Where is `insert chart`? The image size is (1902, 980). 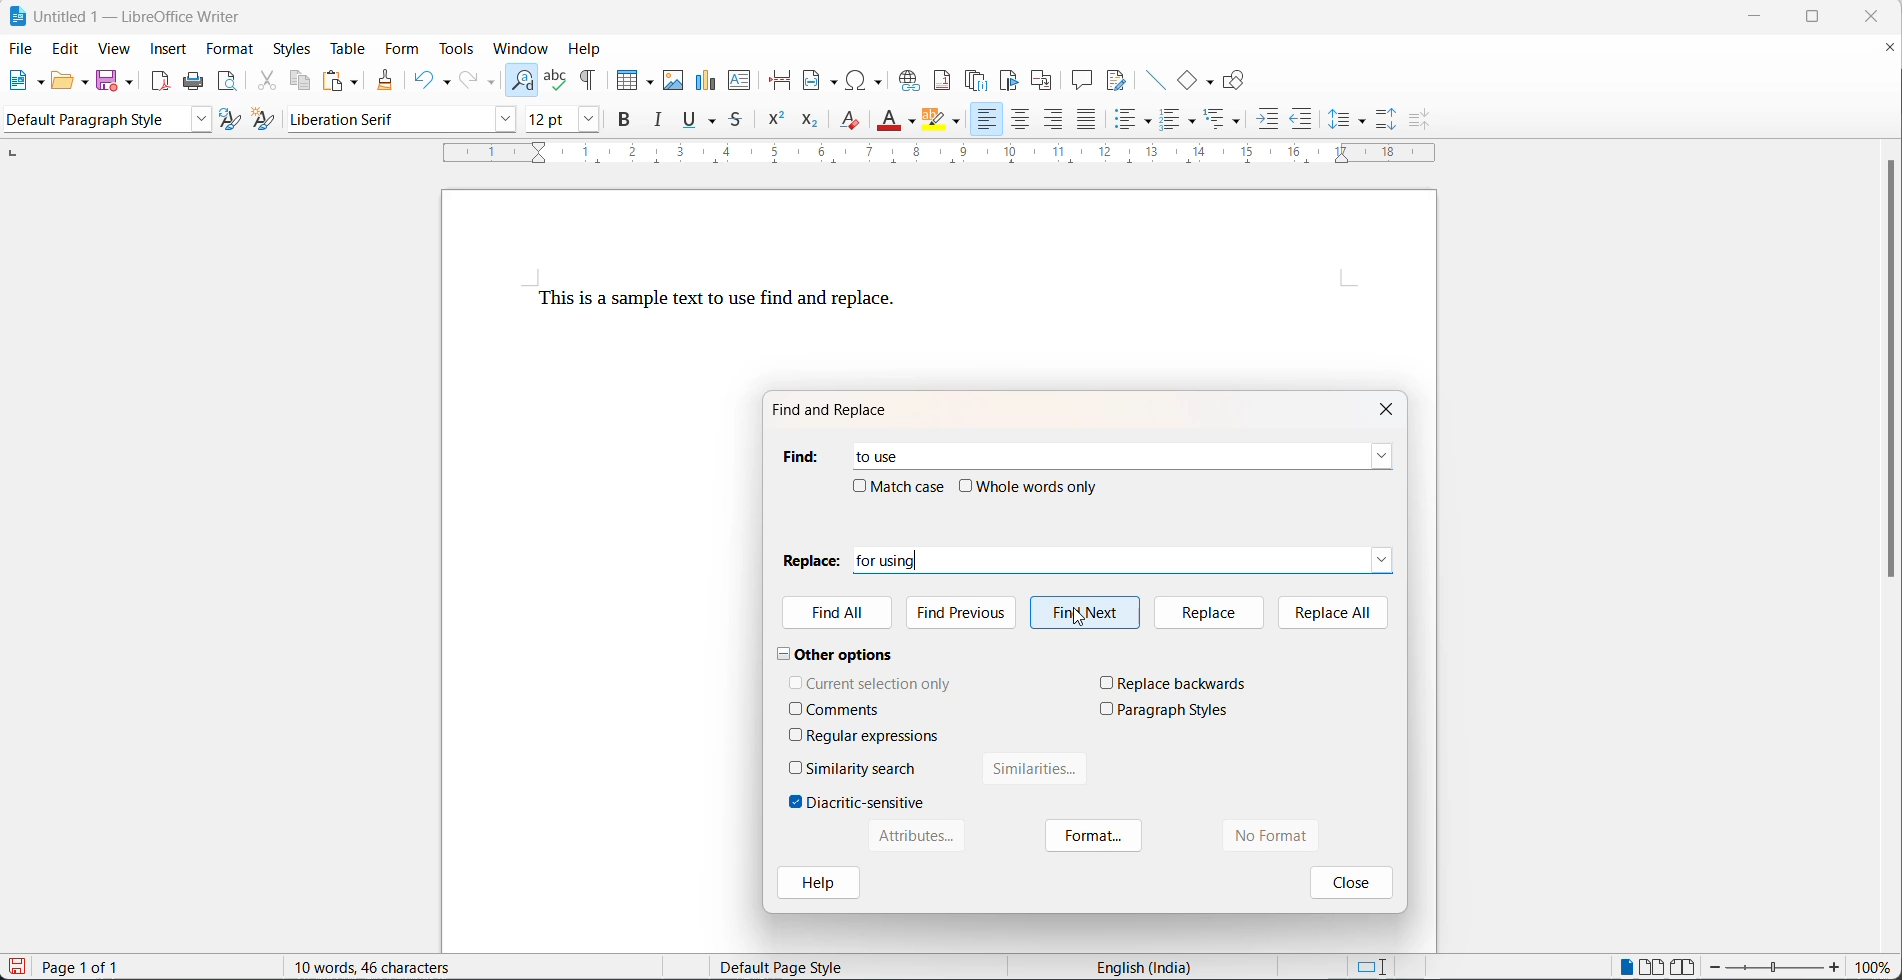 insert chart is located at coordinates (708, 78).